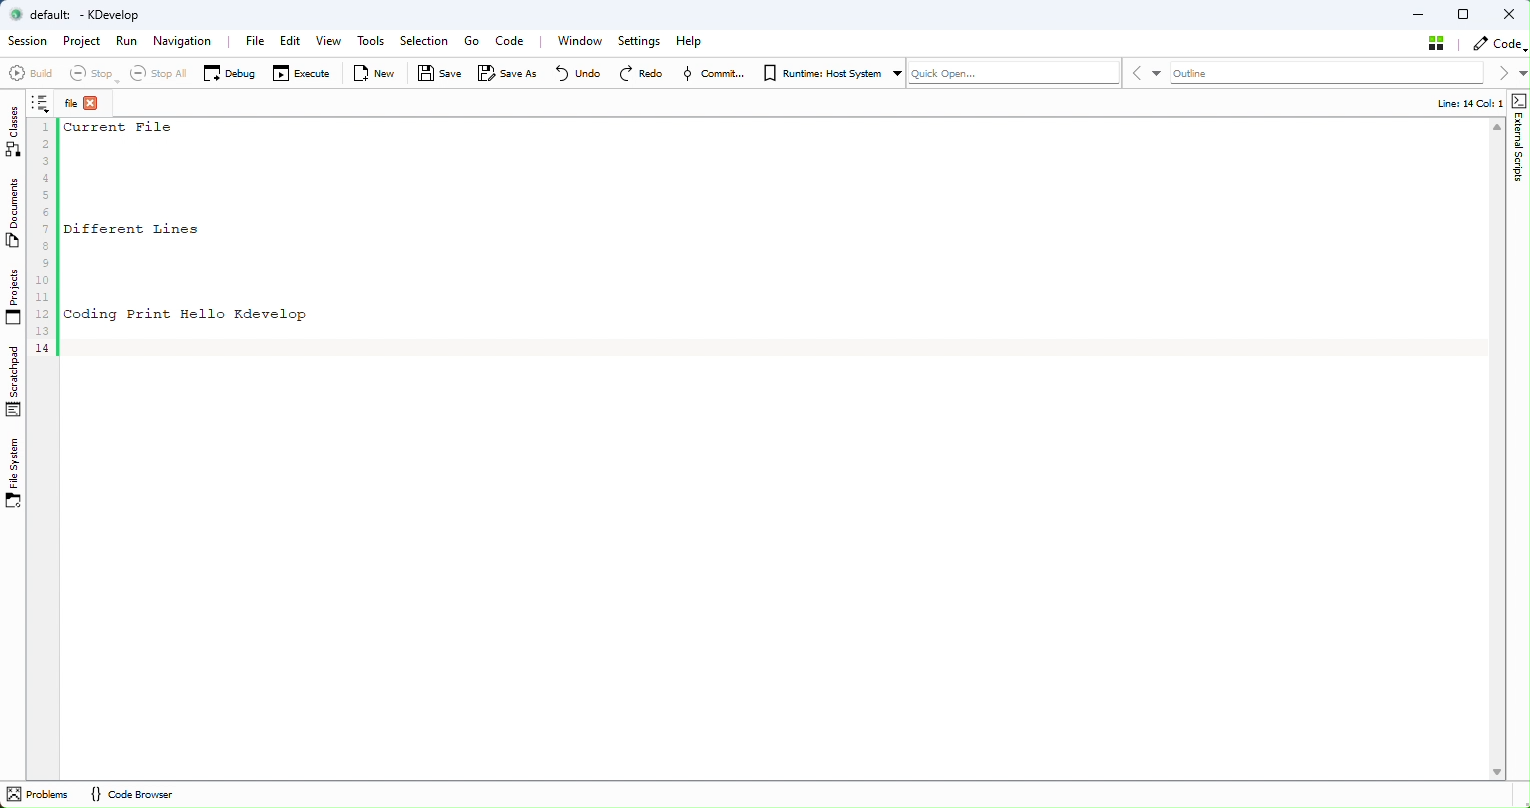 This screenshot has width=1530, height=808. I want to click on Redo, so click(644, 73).